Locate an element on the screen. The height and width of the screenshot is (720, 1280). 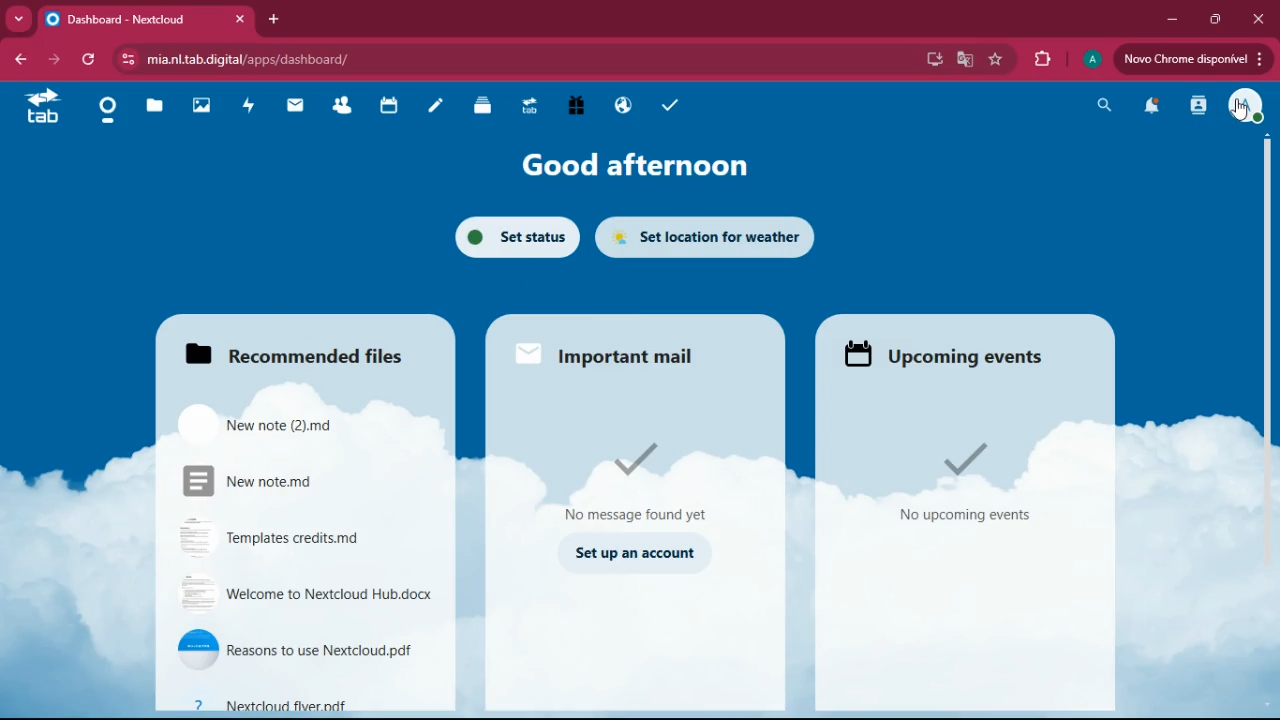
recommended files is located at coordinates (314, 354).